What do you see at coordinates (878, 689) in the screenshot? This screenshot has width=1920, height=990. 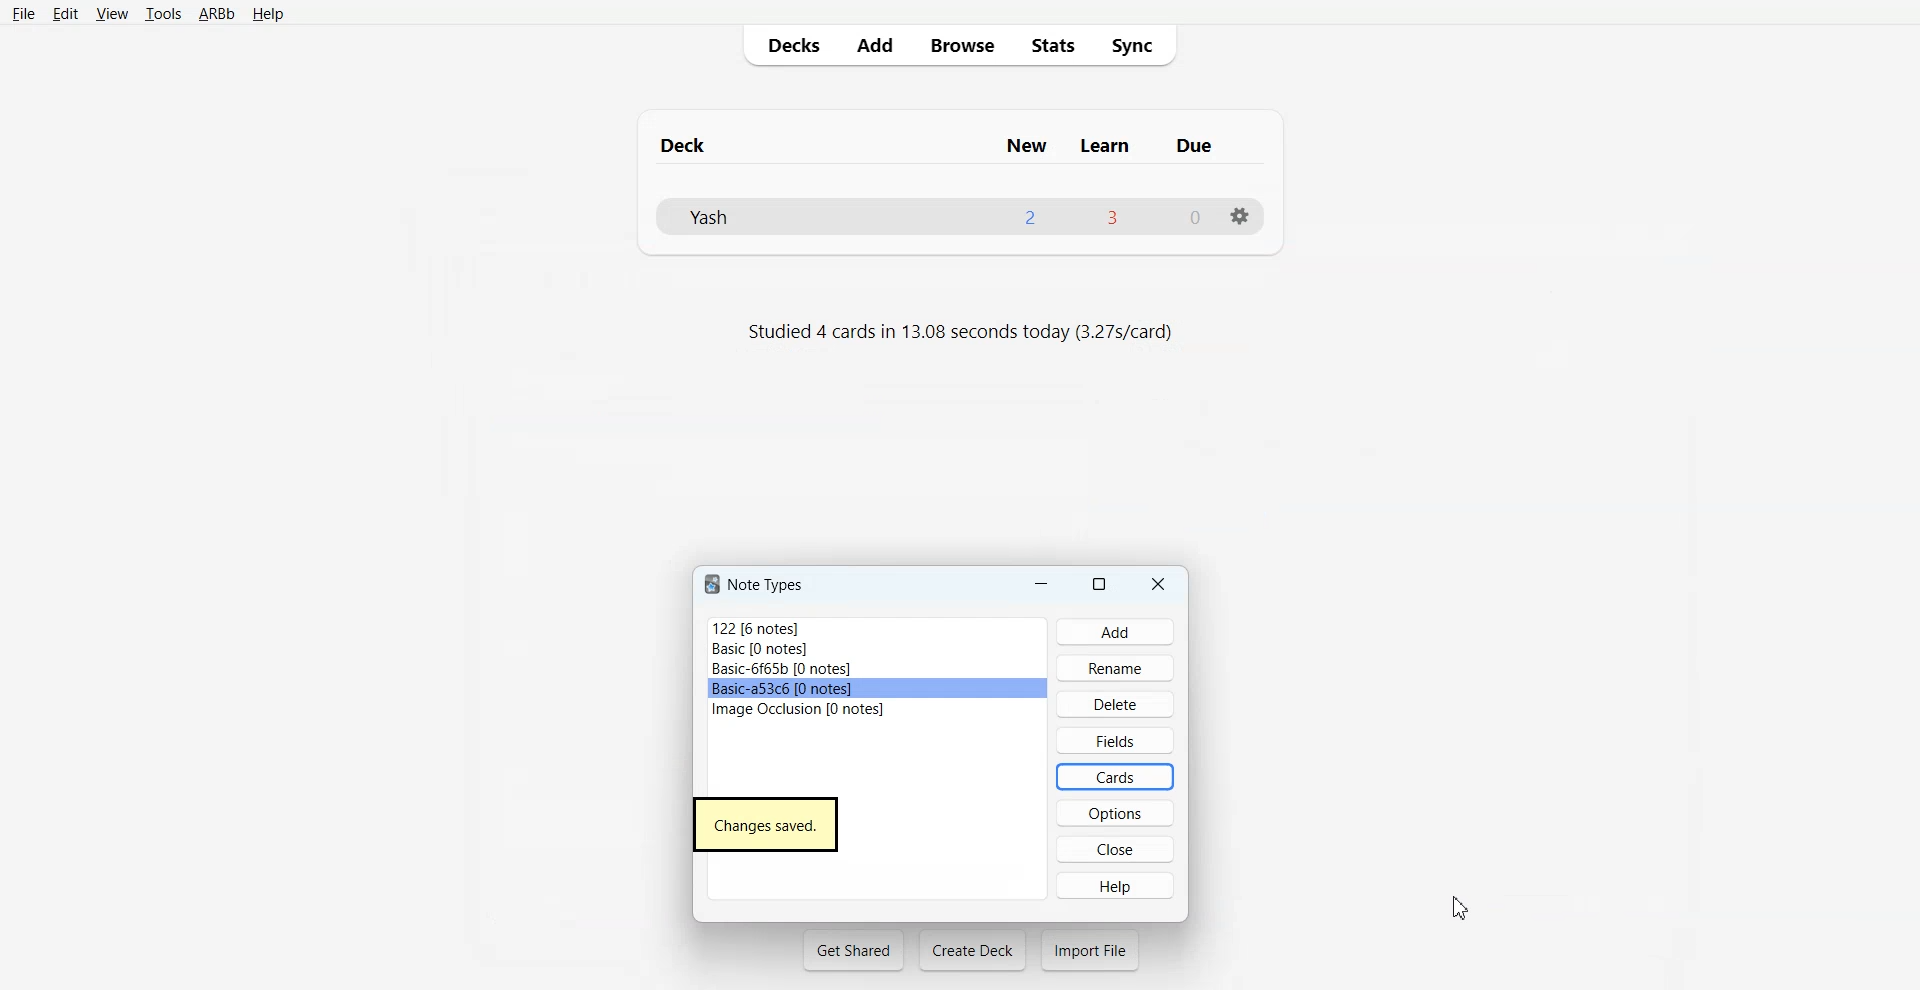 I see `Basic-a53r6` at bounding box center [878, 689].